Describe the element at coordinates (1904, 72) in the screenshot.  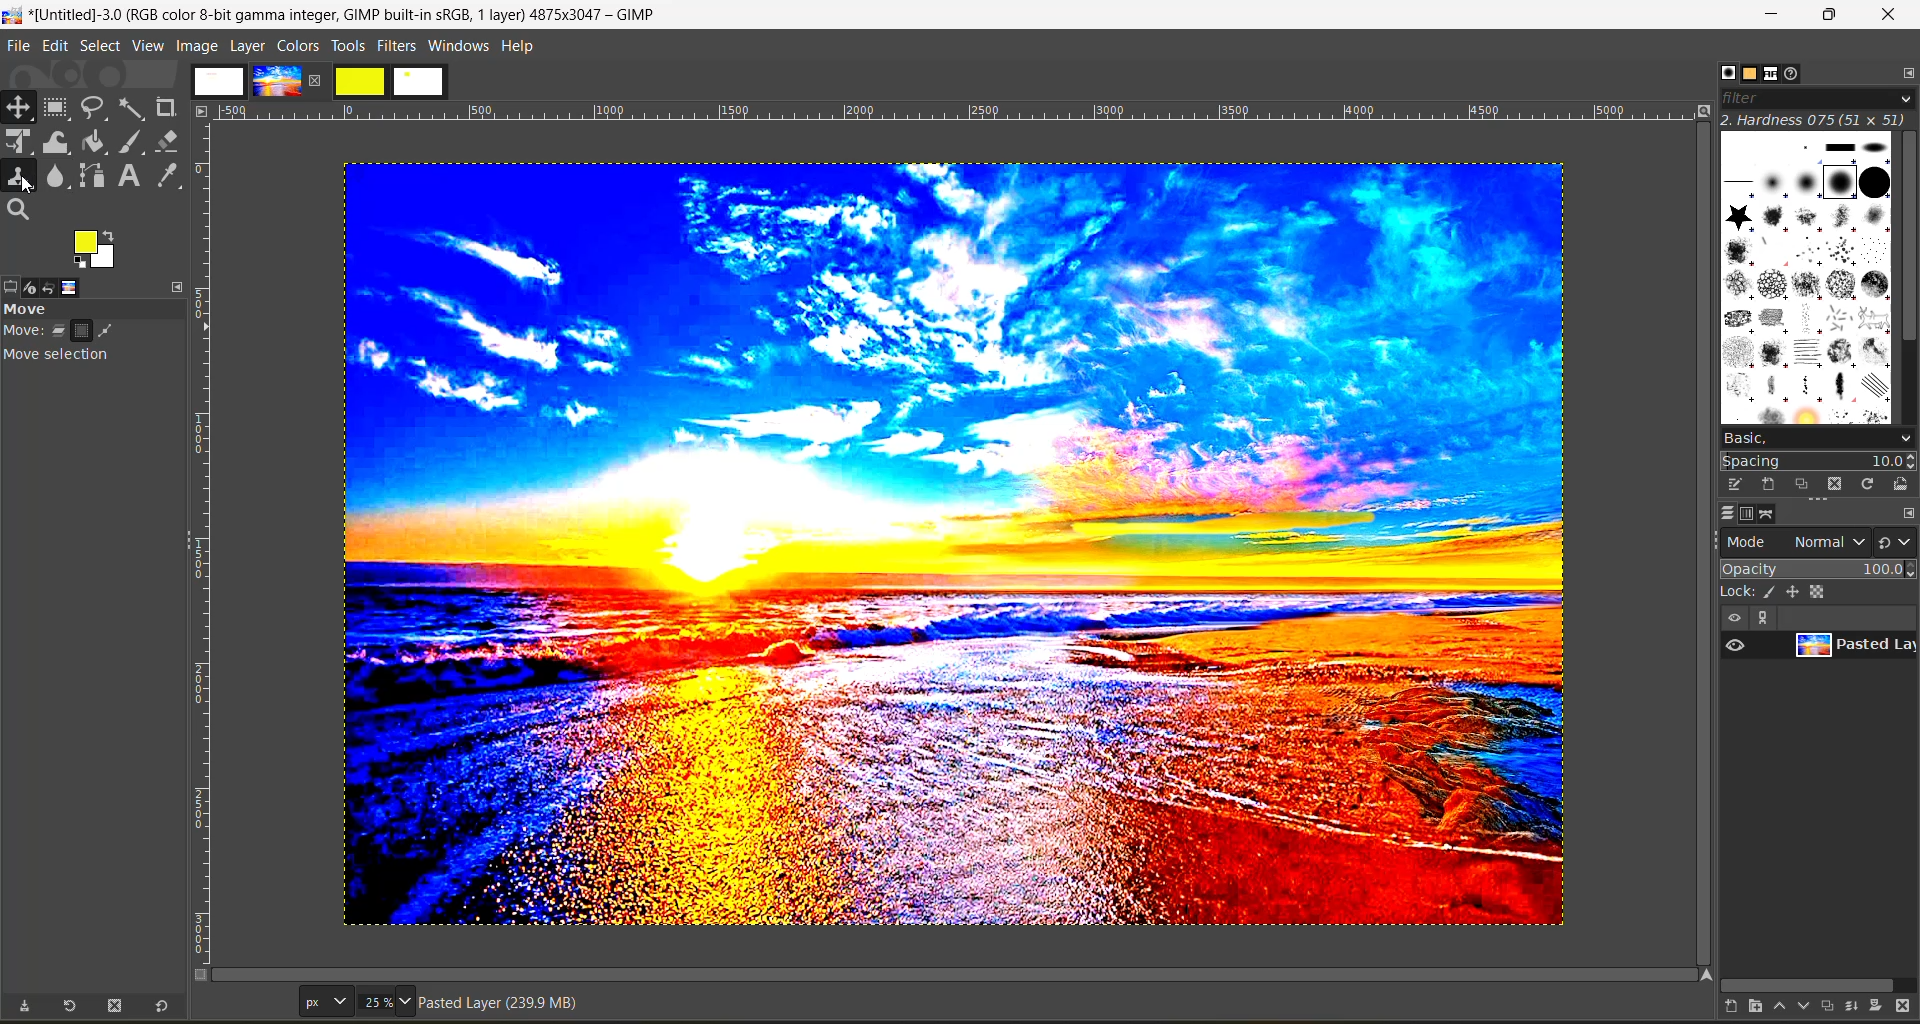
I see `configure` at that location.